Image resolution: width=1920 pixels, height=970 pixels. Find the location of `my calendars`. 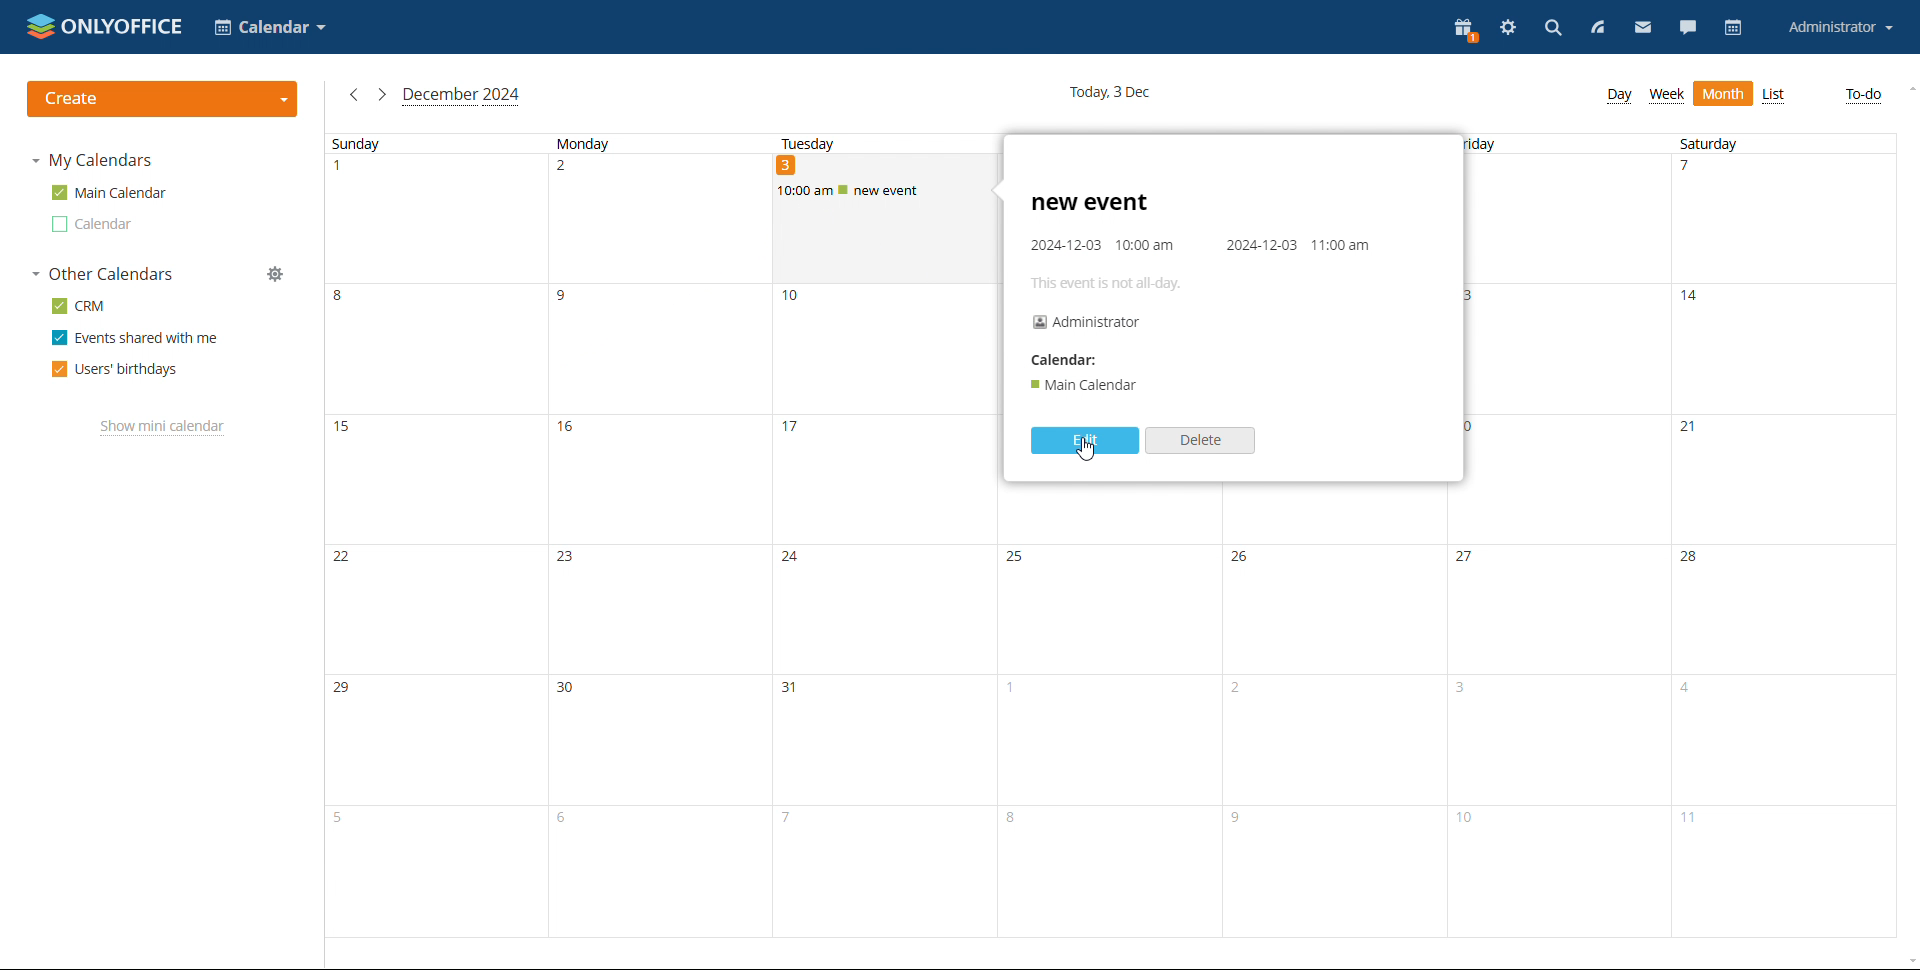

my calendars is located at coordinates (95, 160).